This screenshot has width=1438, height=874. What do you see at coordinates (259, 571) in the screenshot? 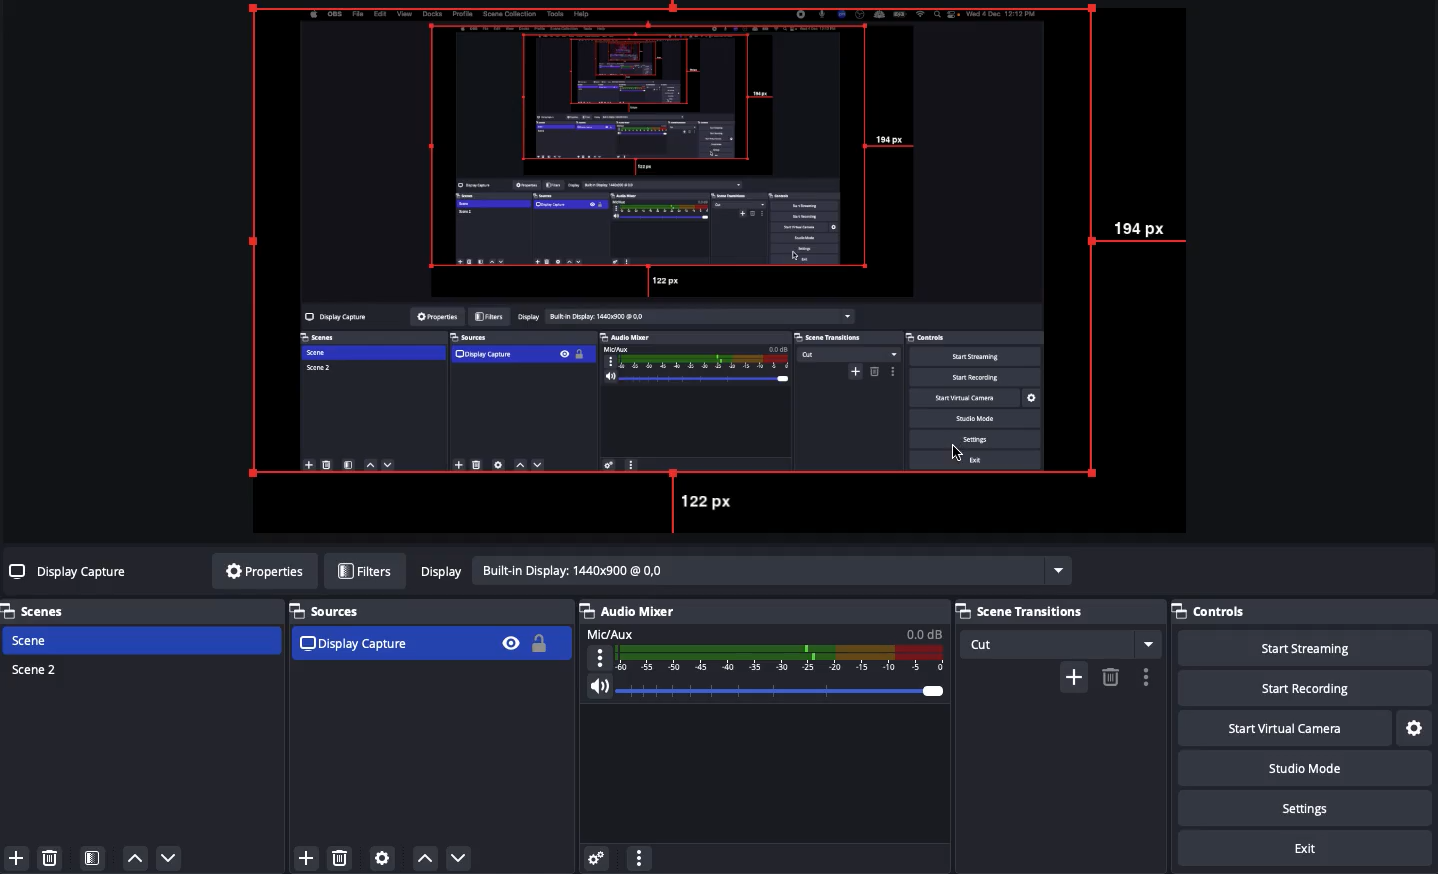
I see `Properties` at bounding box center [259, 571].